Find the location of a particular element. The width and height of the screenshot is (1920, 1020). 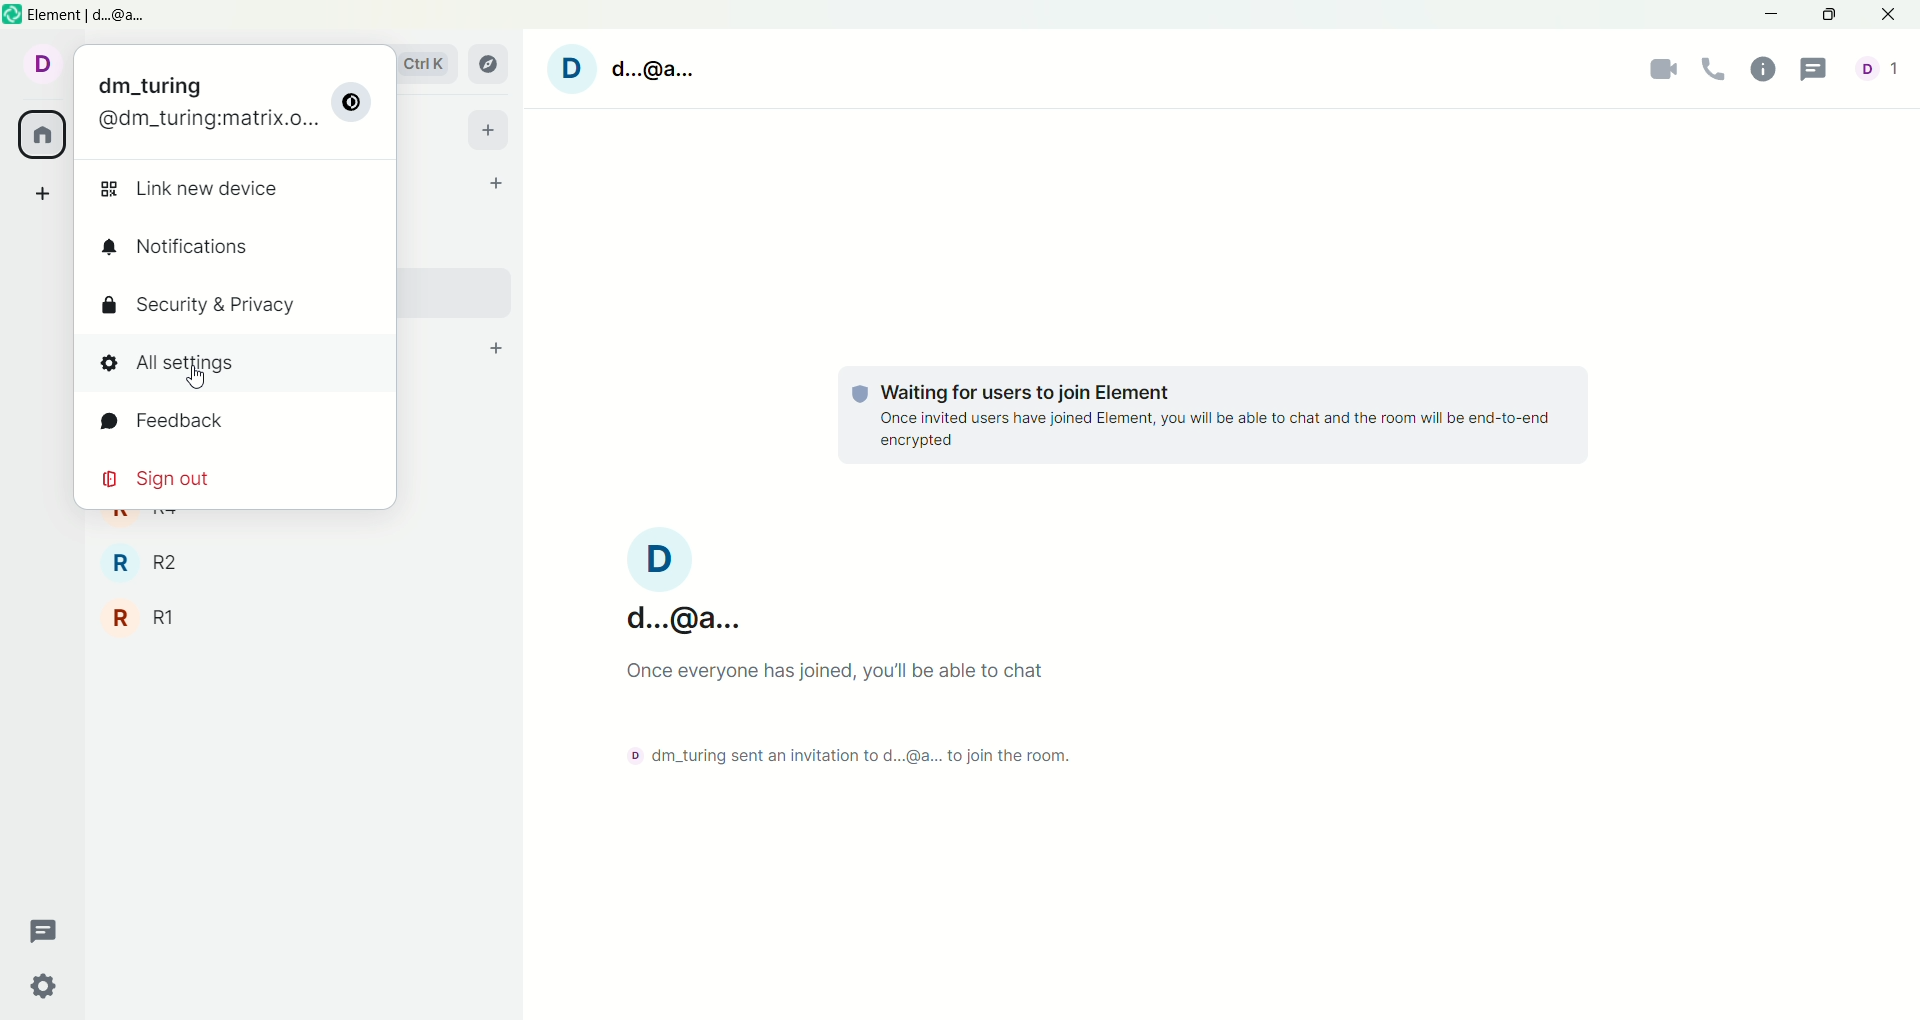

© dm_turing sent an invitation to d...@a... to join the room. is located at coordinates (842, 755).